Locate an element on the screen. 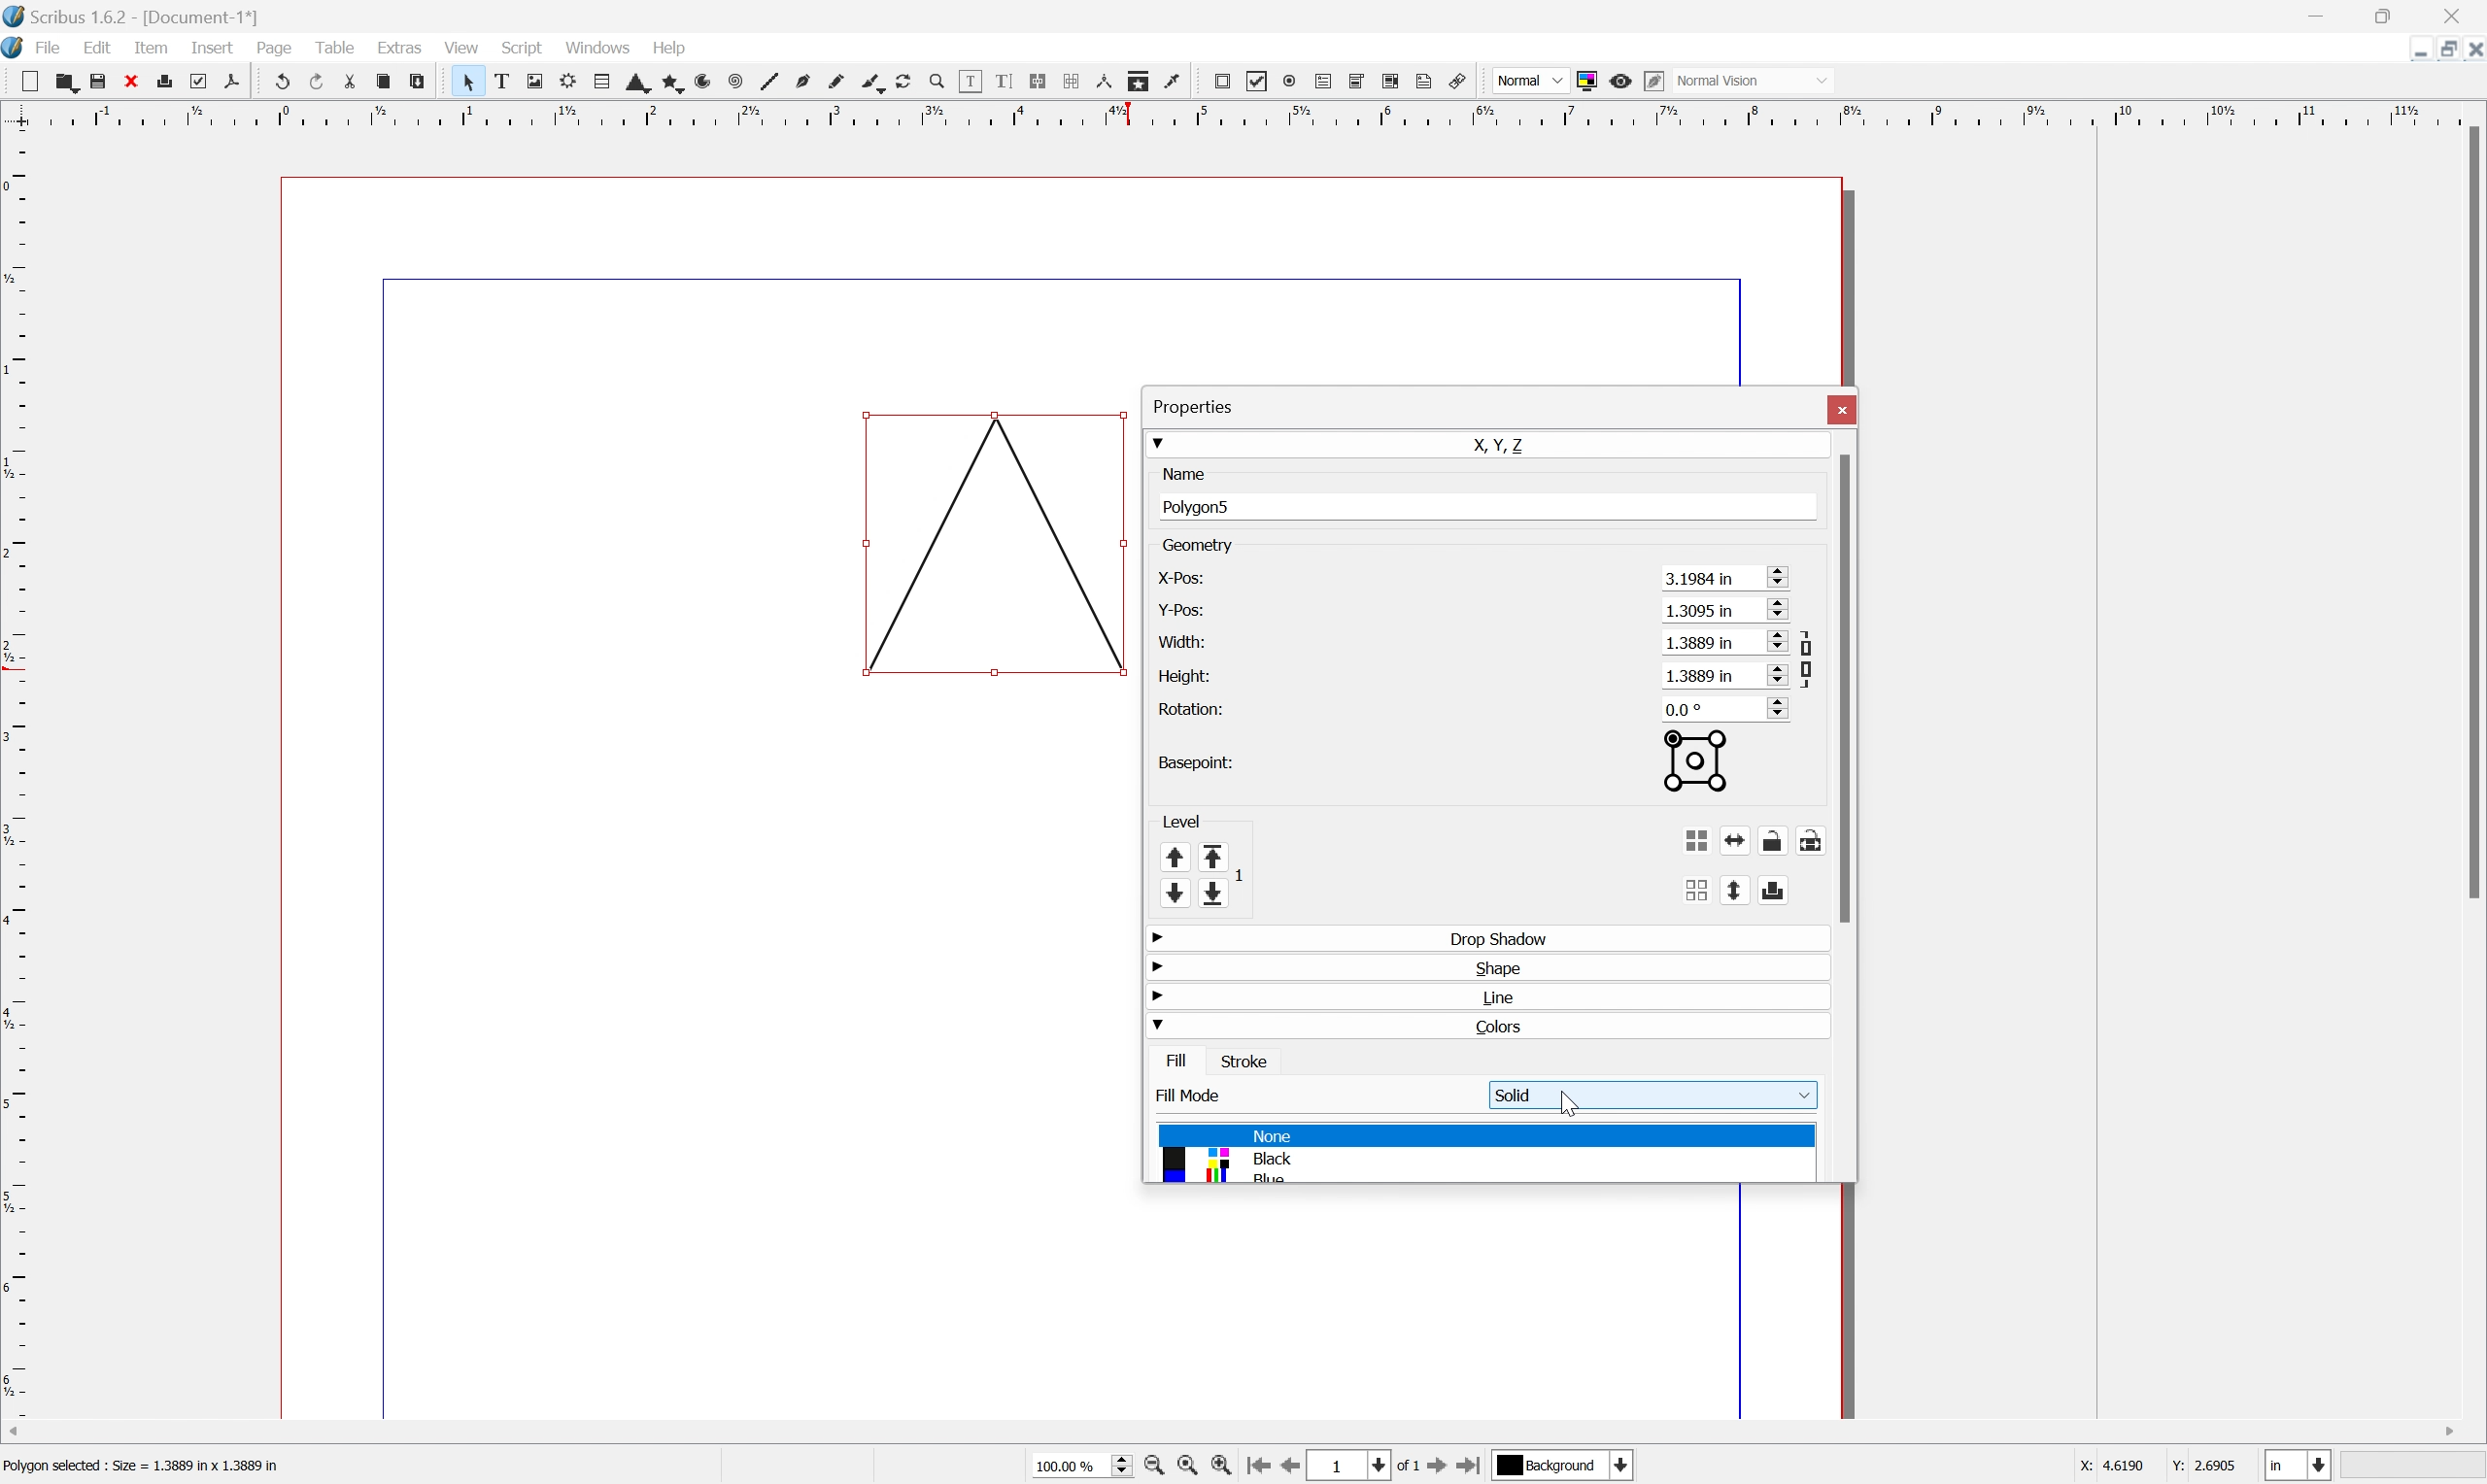 The image size is (2487, 1484). Drop Shadow is located at coordinates (1508, 937).